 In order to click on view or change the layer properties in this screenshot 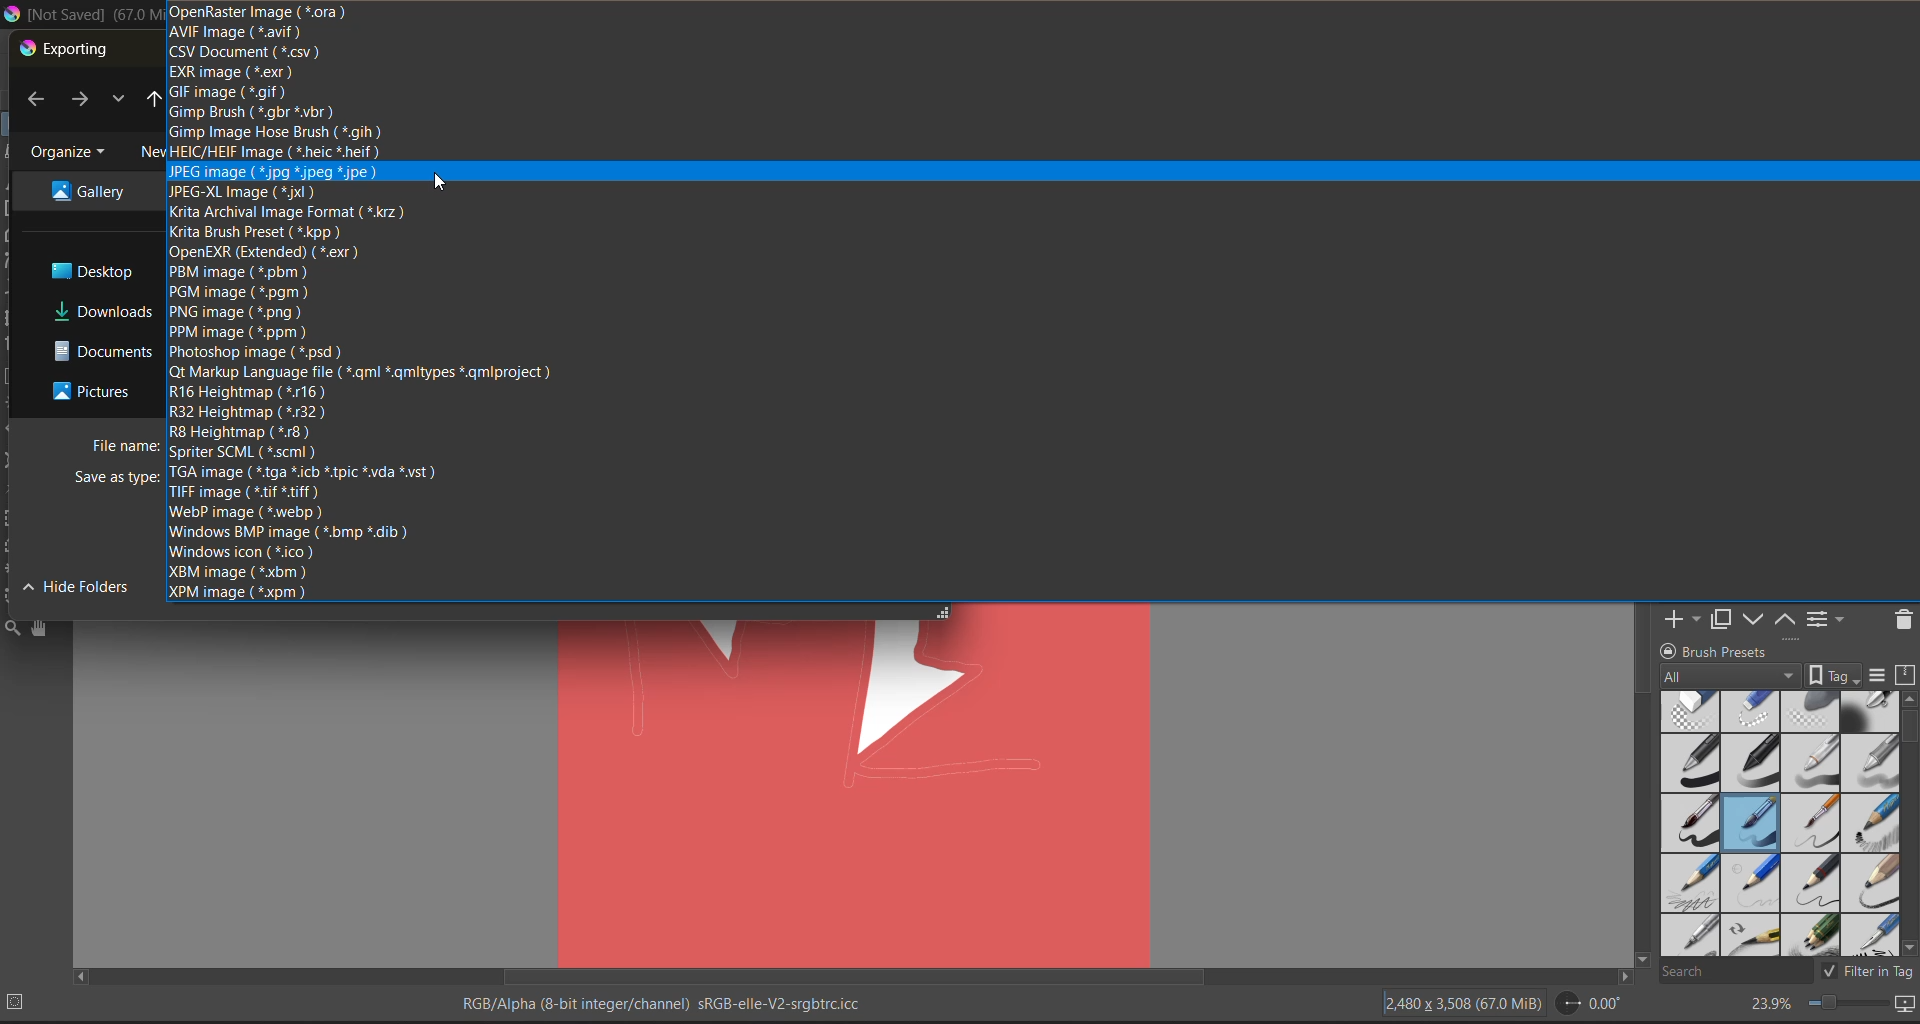, I will do `click(1827, 617)`.